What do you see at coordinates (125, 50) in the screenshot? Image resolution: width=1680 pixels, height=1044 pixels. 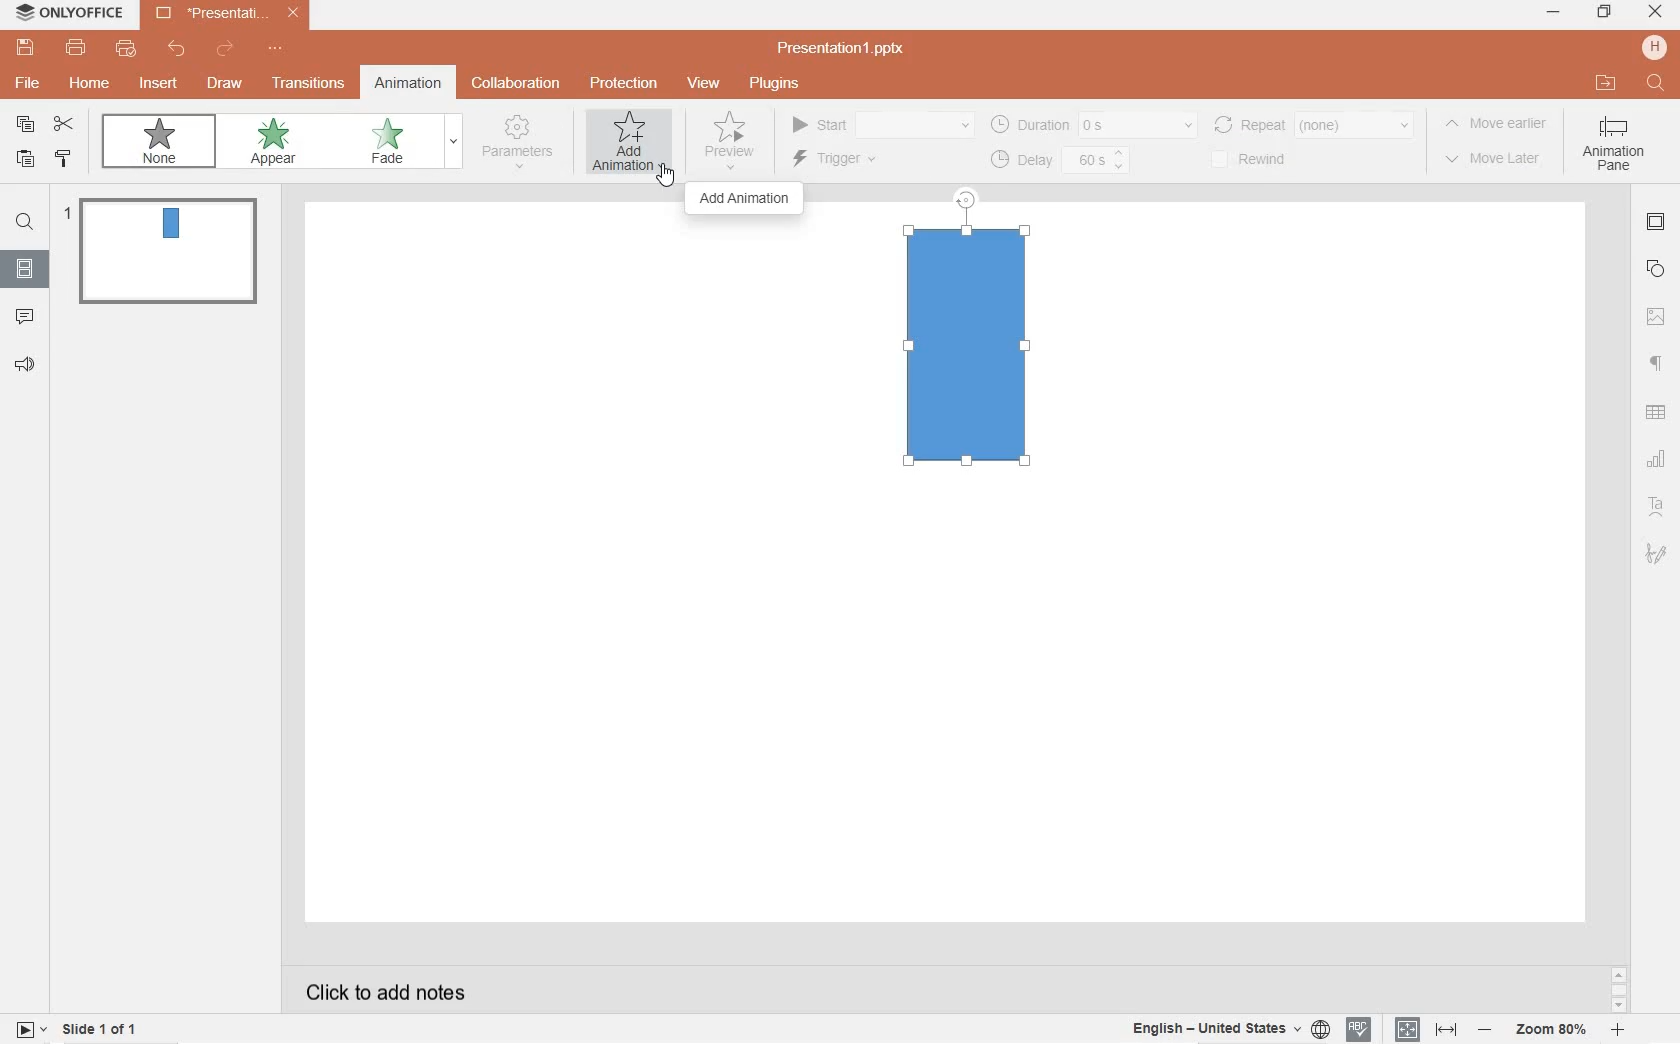 I see `quick print` at bounding box center [125, 50].